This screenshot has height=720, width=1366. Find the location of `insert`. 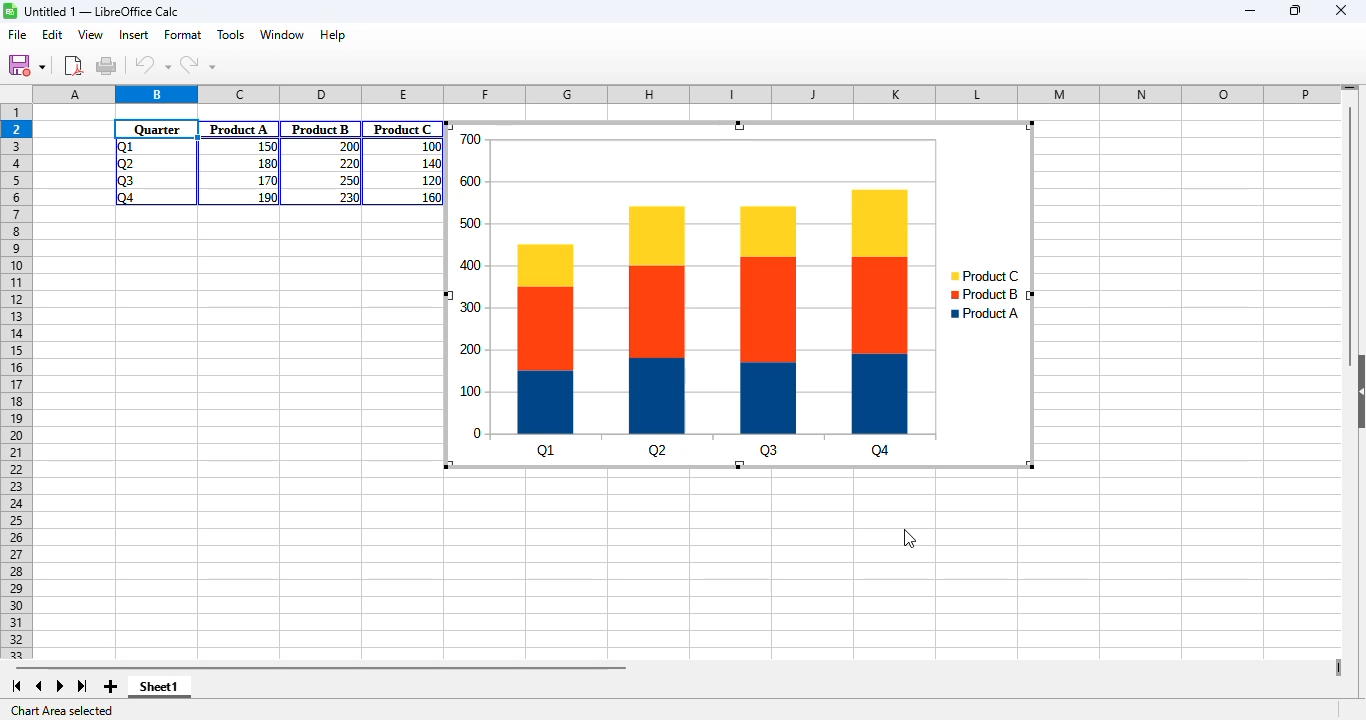

insert is located at coordinates (133, 34).